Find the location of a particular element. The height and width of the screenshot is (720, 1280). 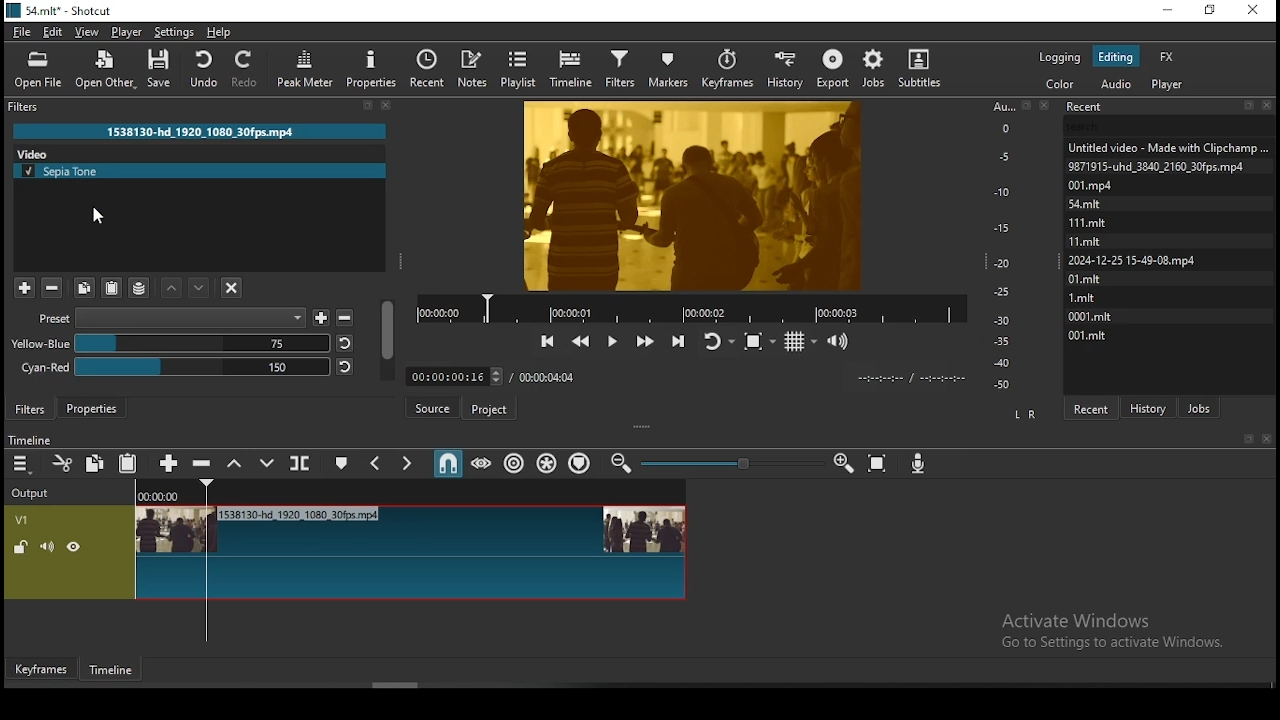

copy selected filters is located at coordinates (86, 289).